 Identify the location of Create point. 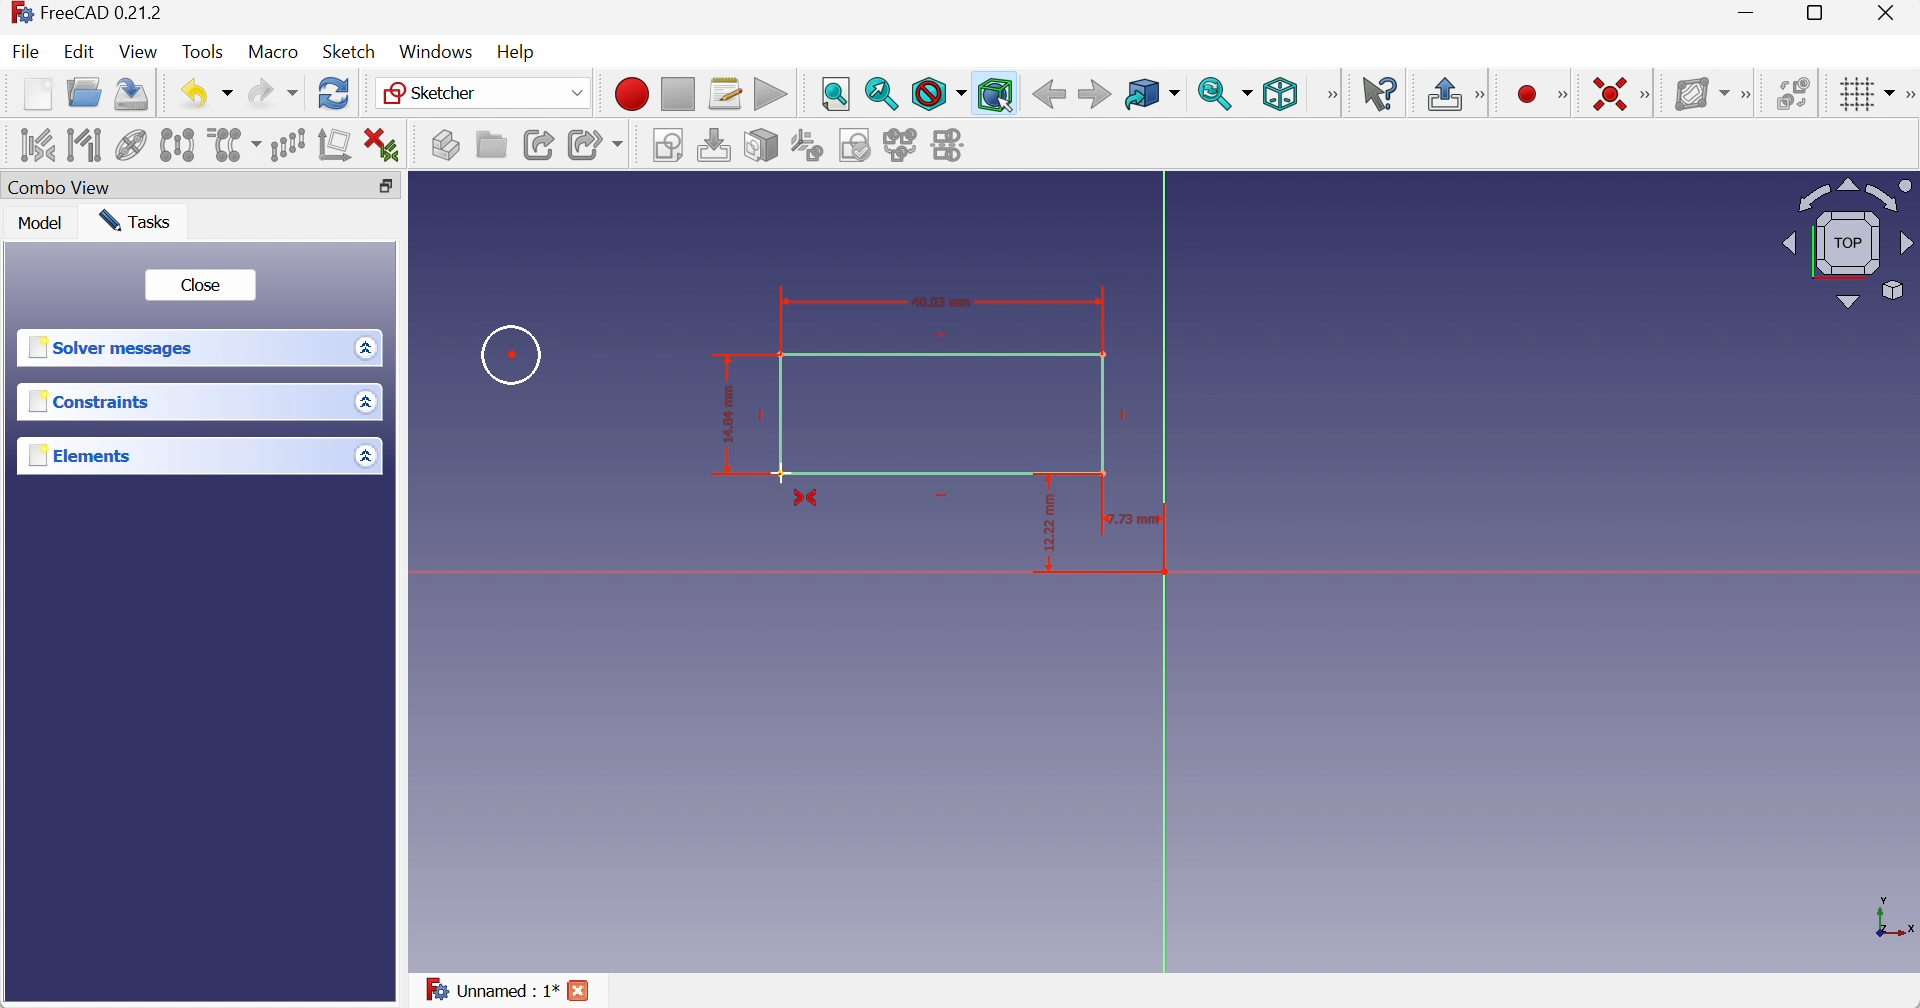
(1527, 95).